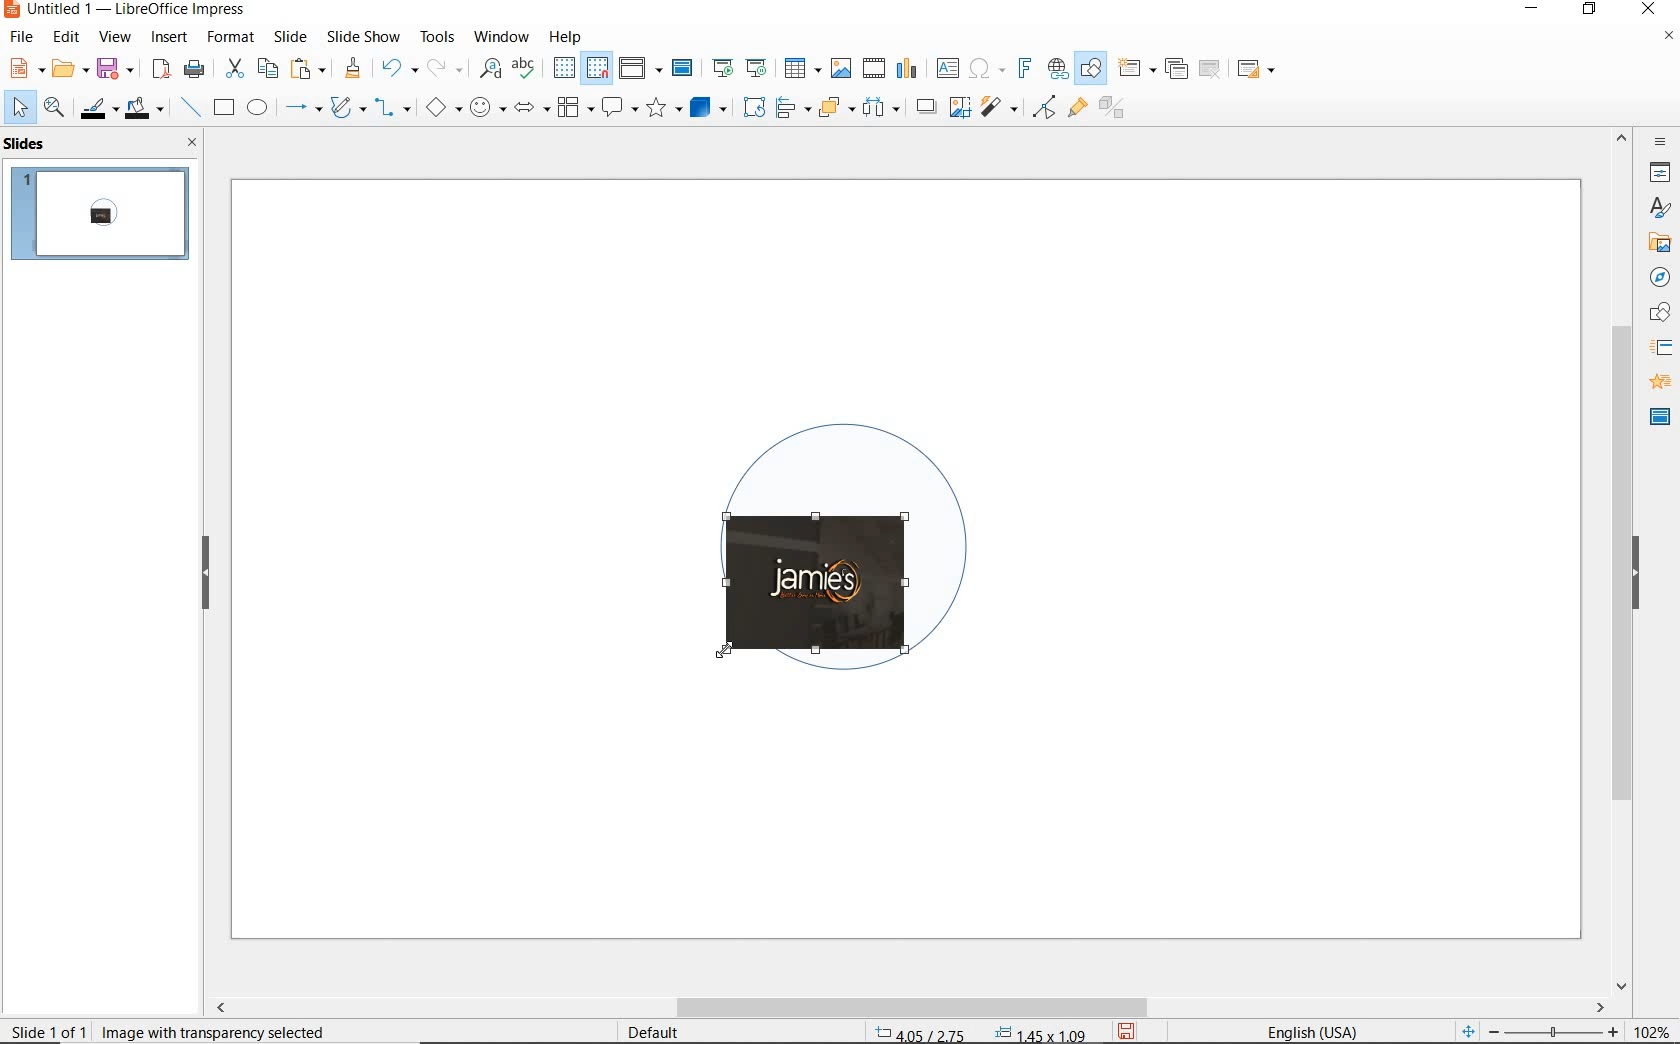  I want to click on slide show, so click(362, 36).